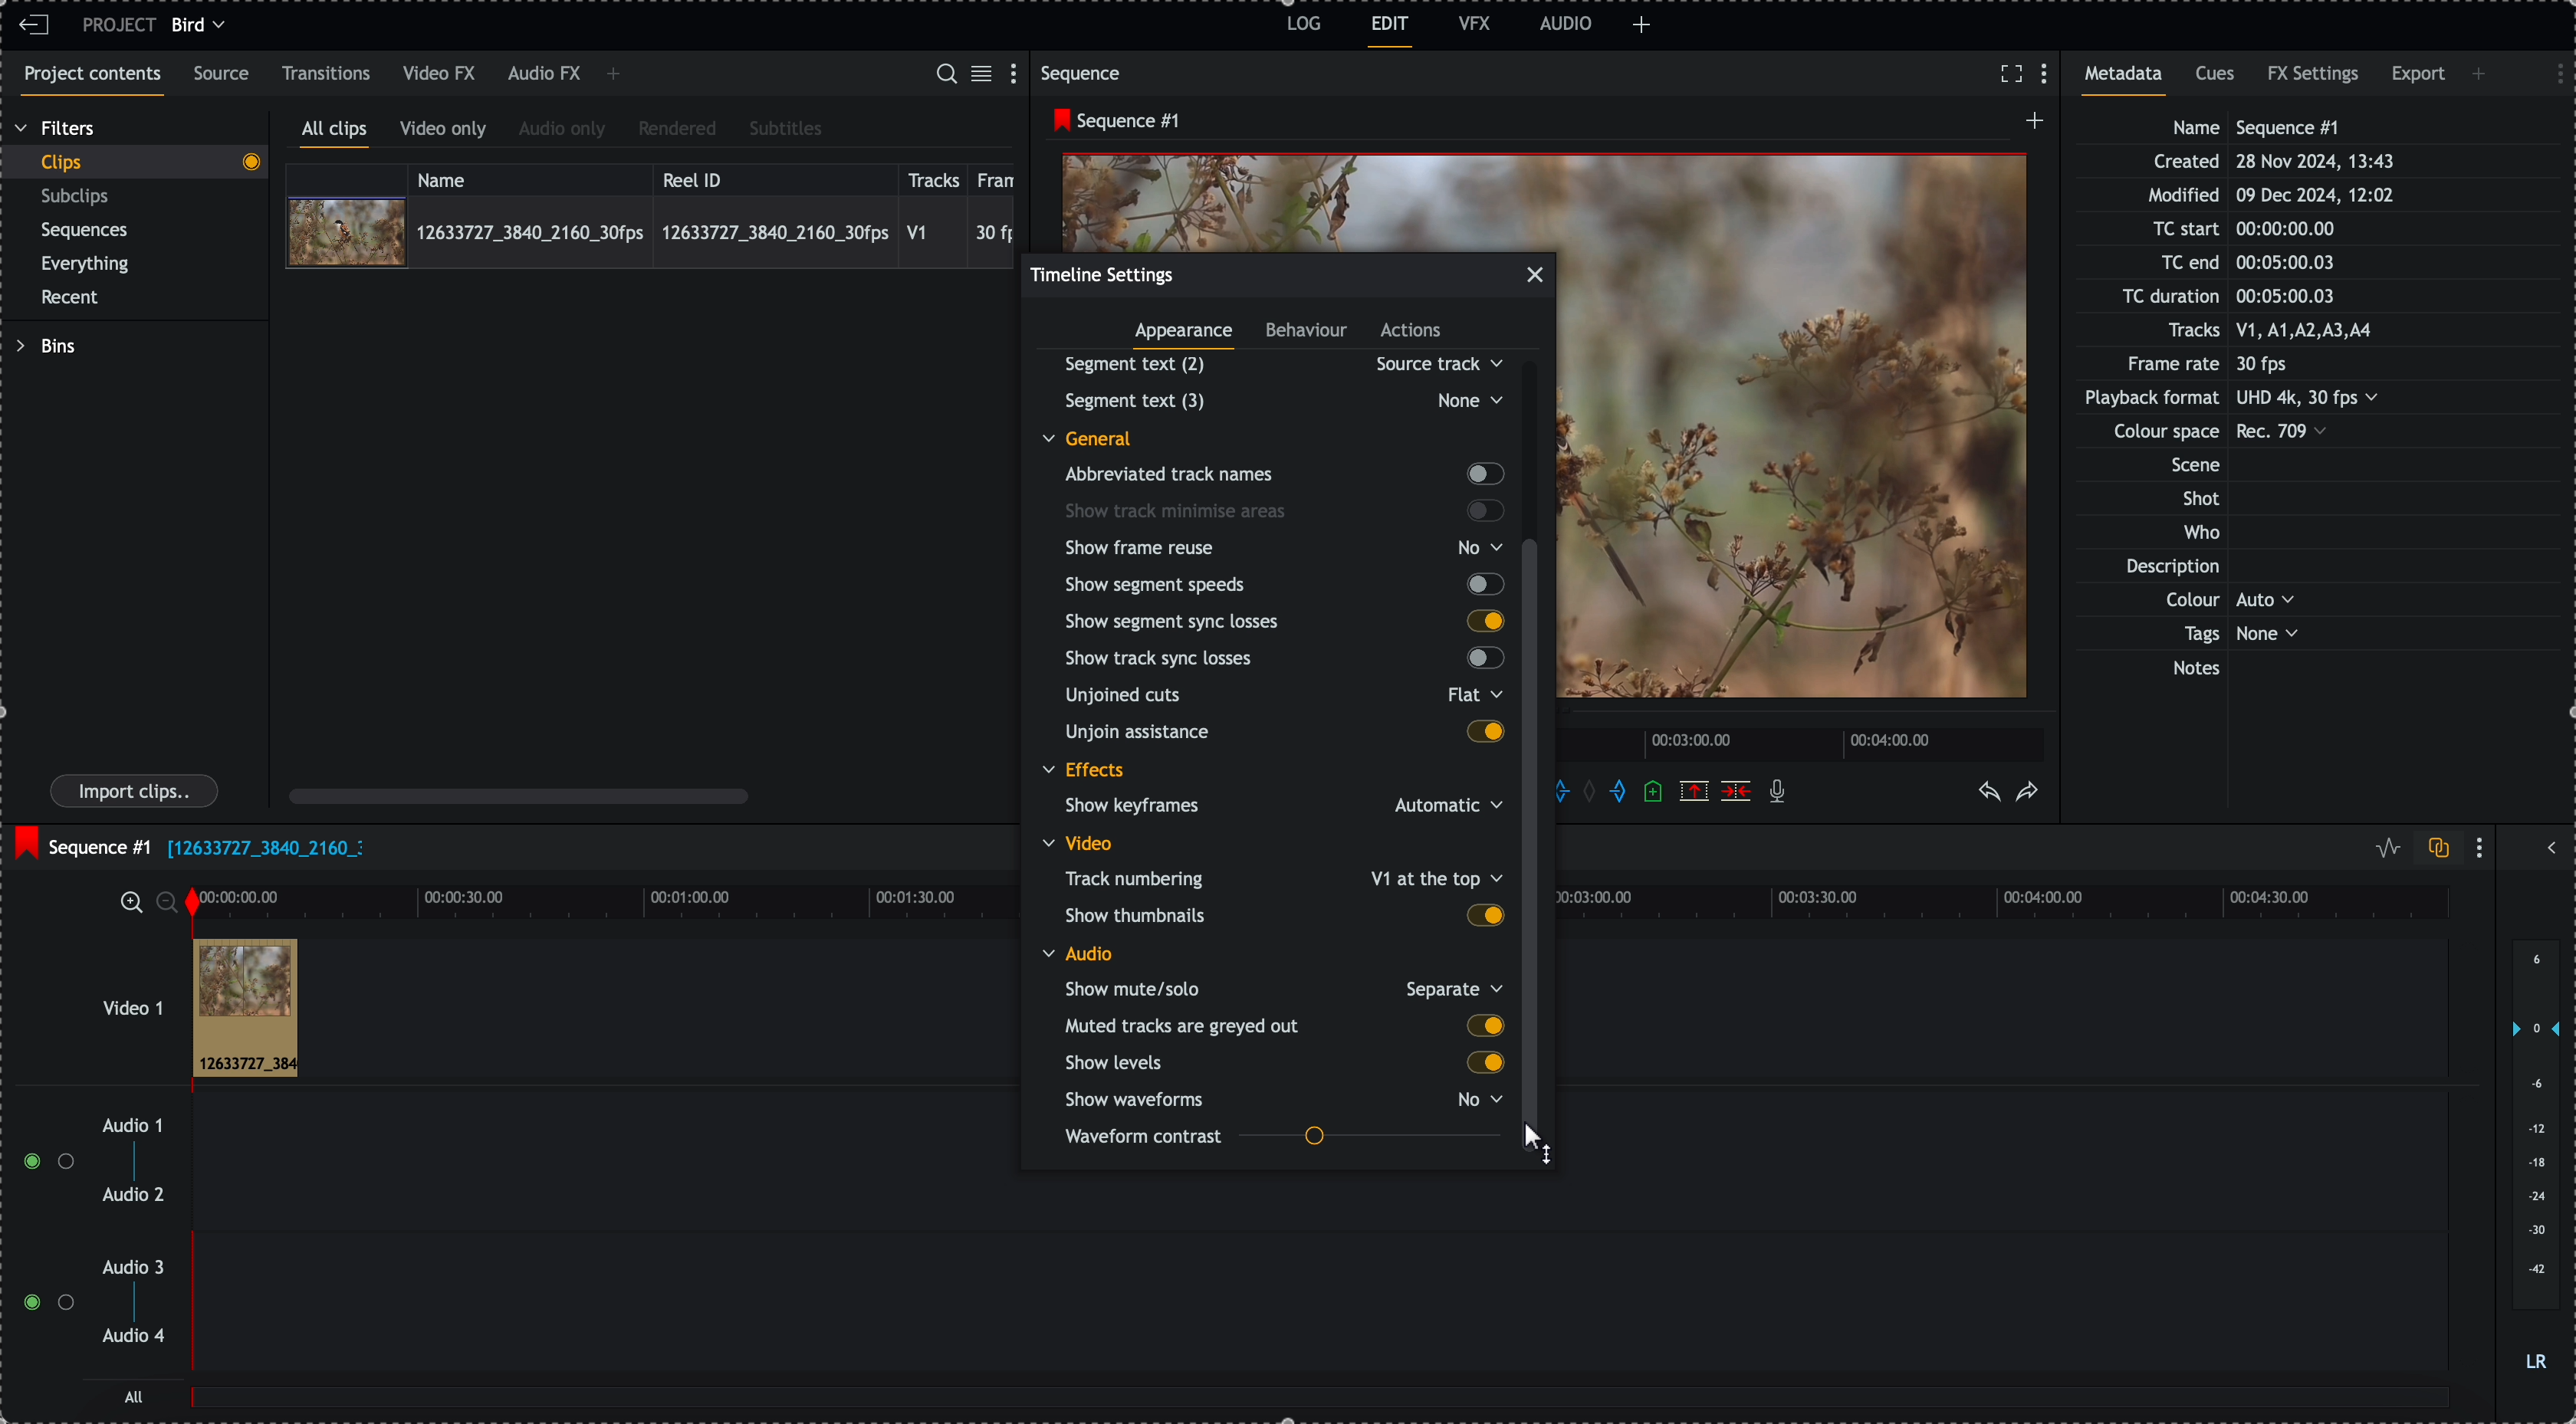 Image resolution: width=2576 pixels, height=1424 pixels. I want to click on show levels, so click(1280, 1063).